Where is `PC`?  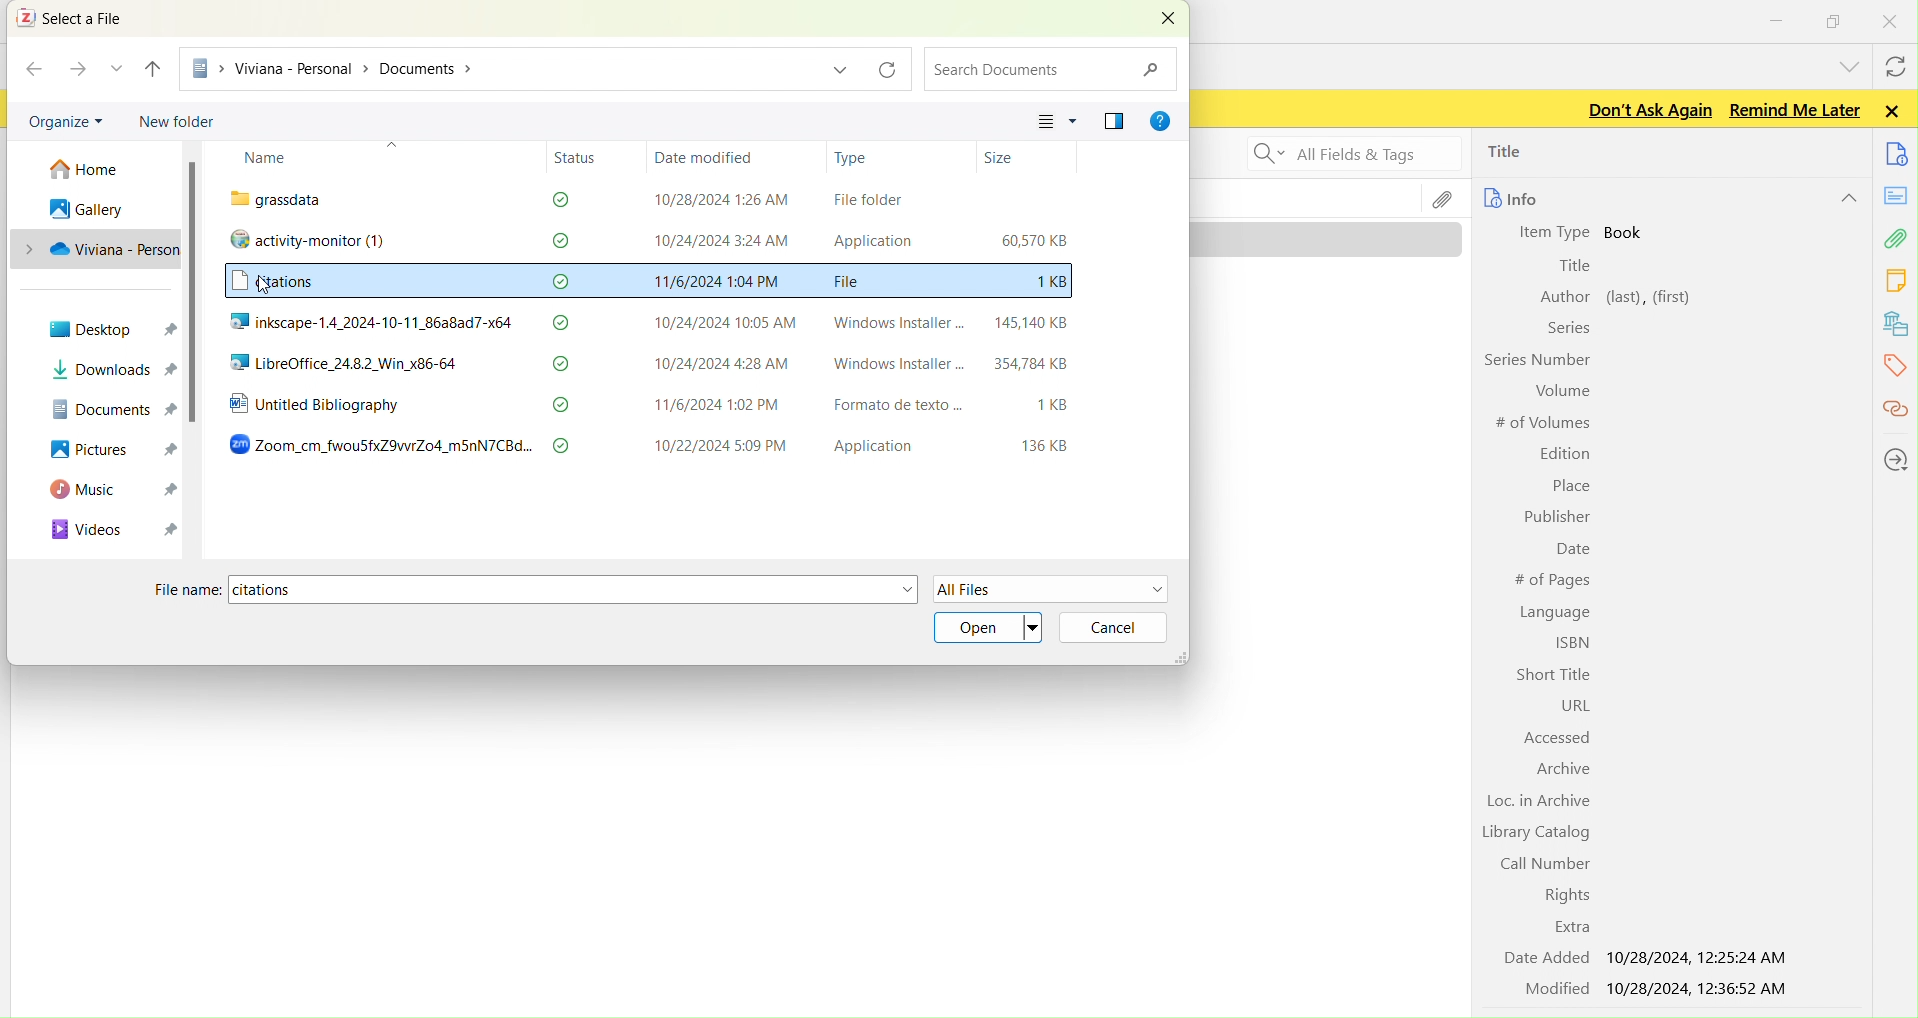 PC is located at coordinates (100, 252).